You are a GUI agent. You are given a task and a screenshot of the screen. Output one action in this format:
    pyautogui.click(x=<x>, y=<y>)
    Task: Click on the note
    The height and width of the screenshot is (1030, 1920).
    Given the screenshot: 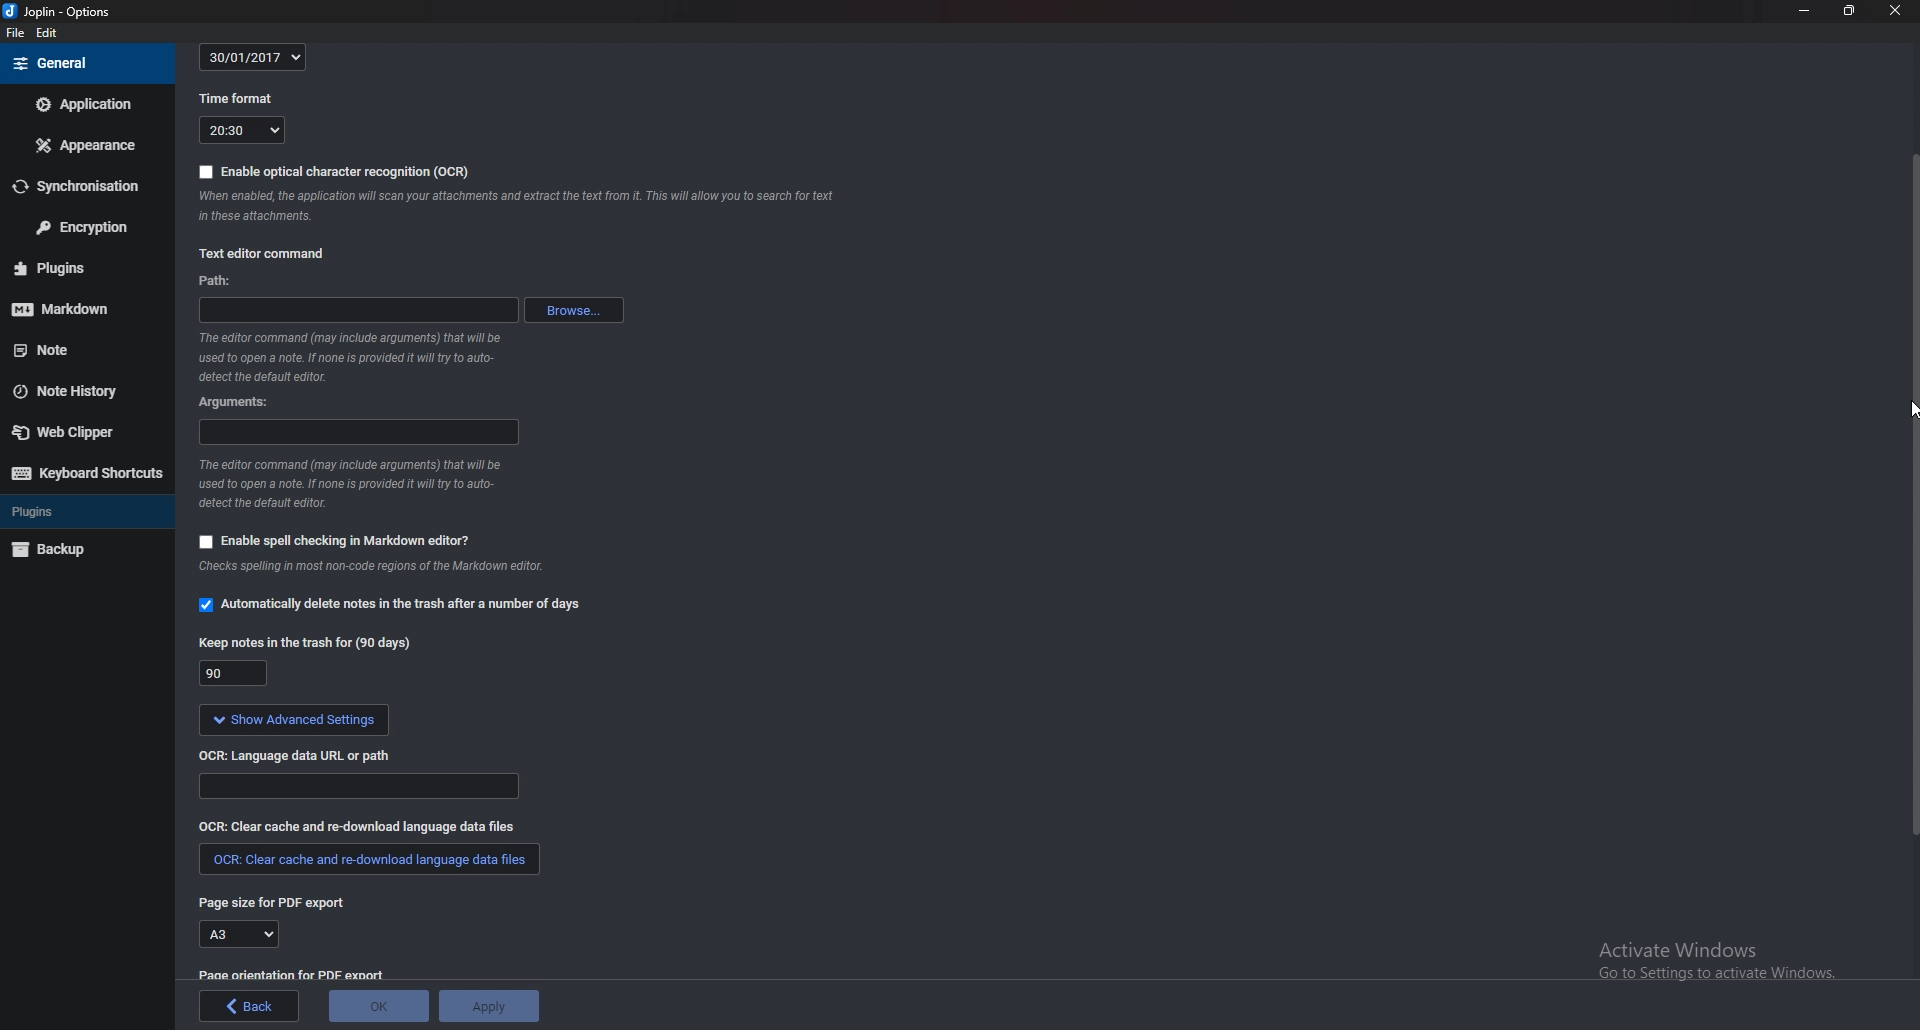 What is the action you would take?
    pyautogui.click(x=68, y=349)
    